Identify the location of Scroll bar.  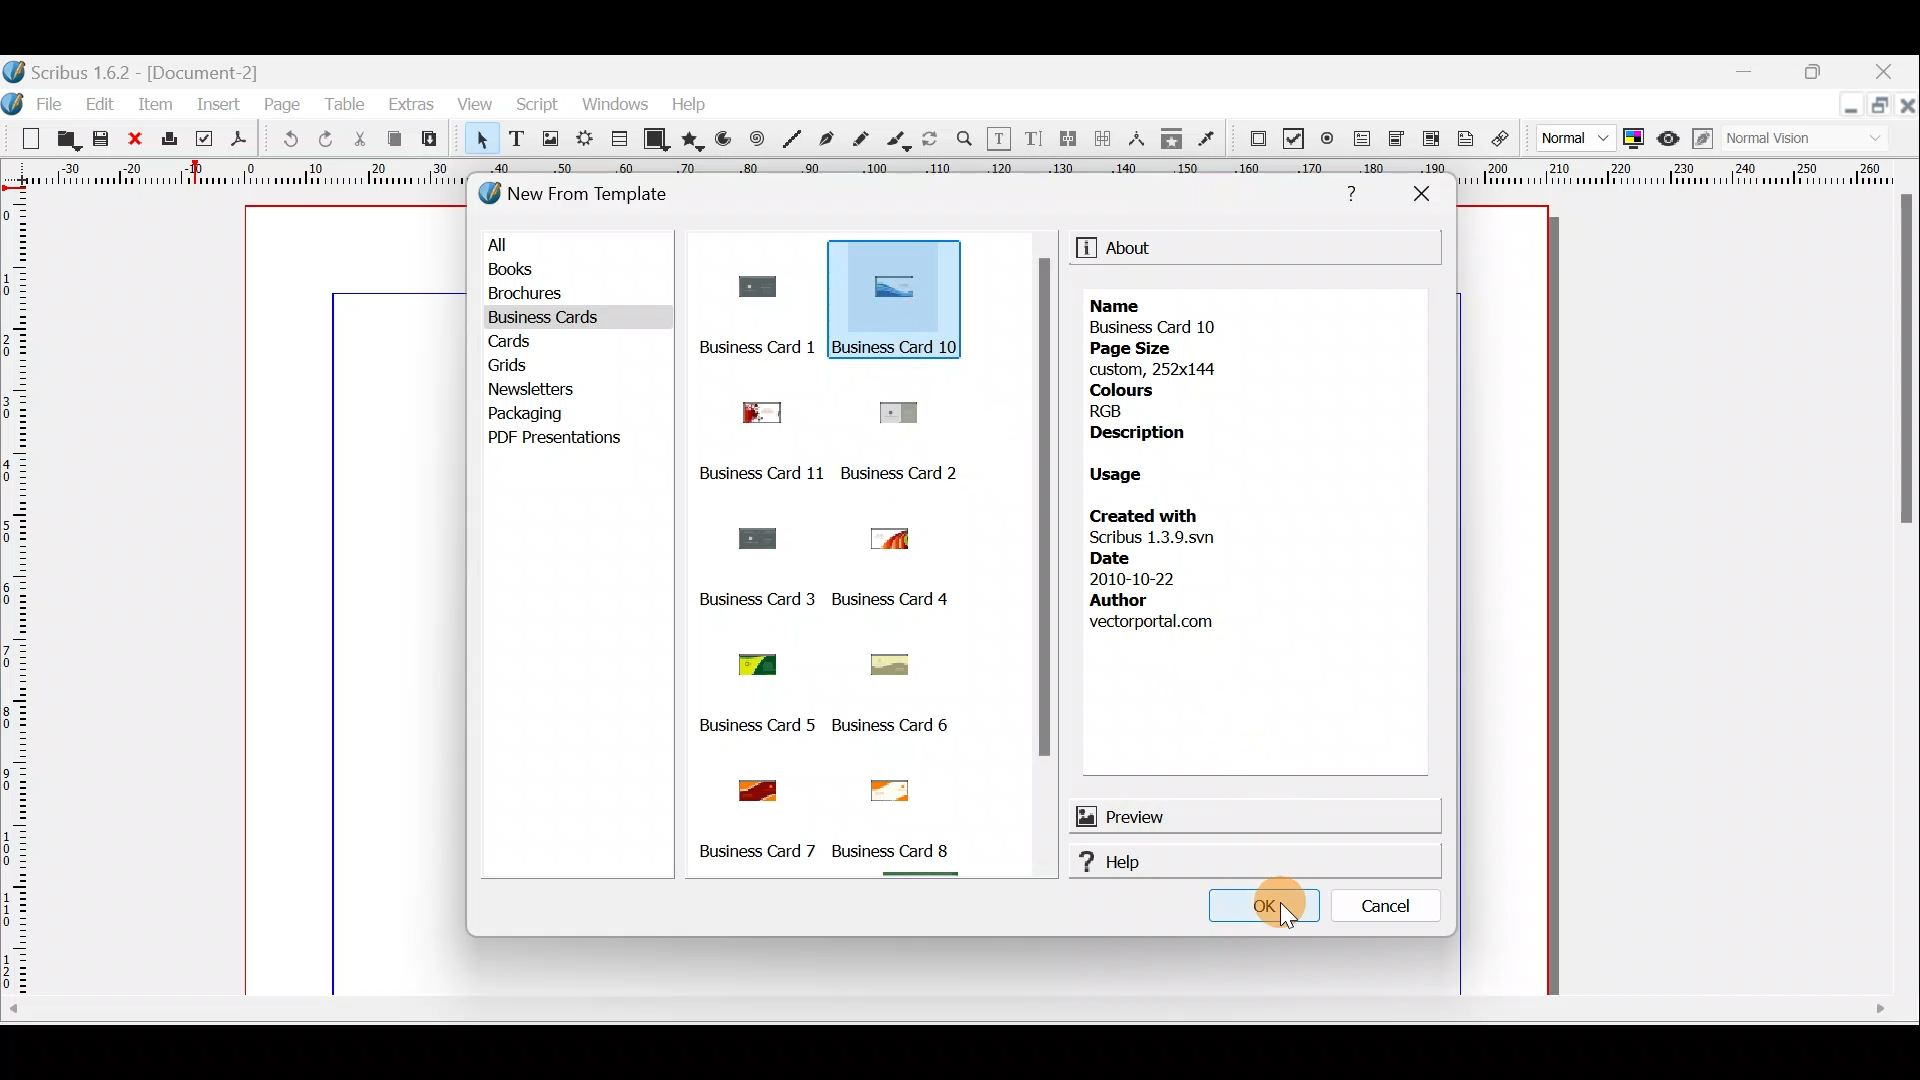
(961, 1011).